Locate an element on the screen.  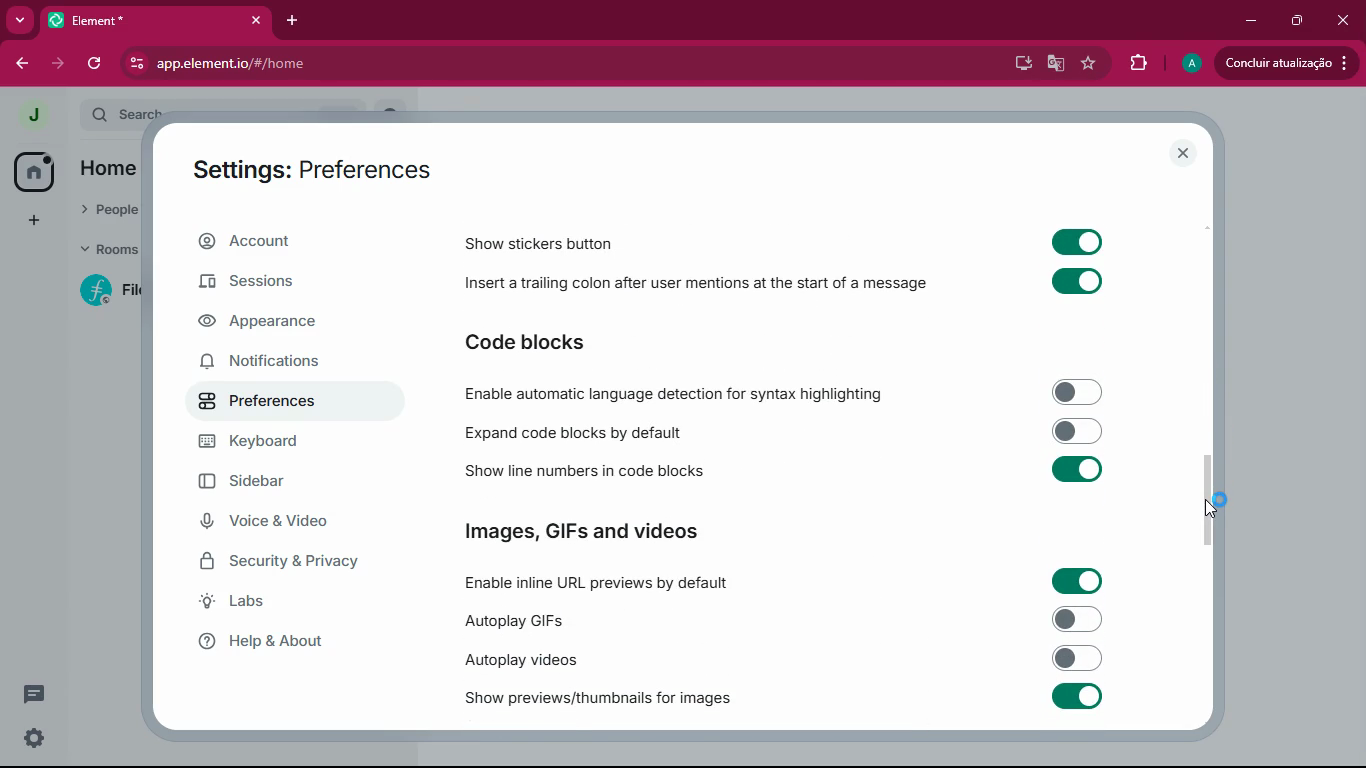
Toggle on is located at coordinates (1079, 240).